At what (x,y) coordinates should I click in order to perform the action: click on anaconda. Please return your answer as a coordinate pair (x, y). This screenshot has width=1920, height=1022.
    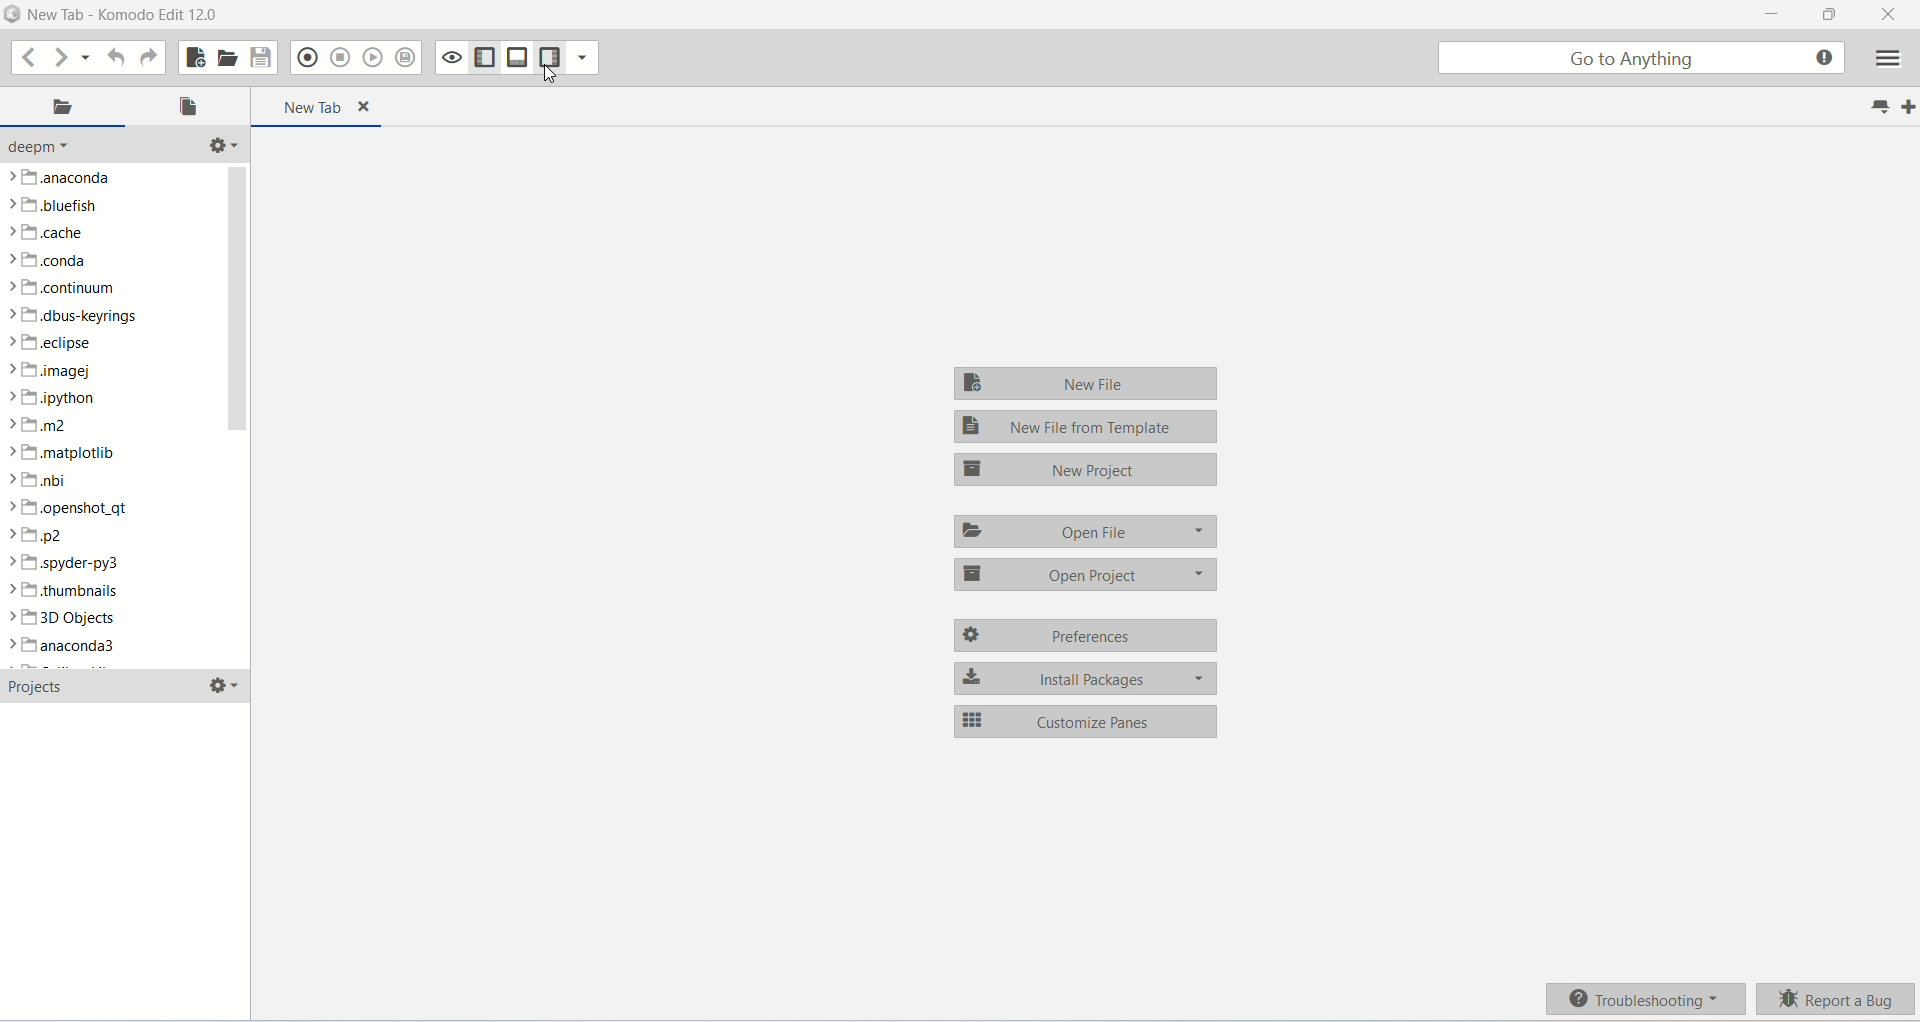
    Looking at the image, I should click on (73, 647).